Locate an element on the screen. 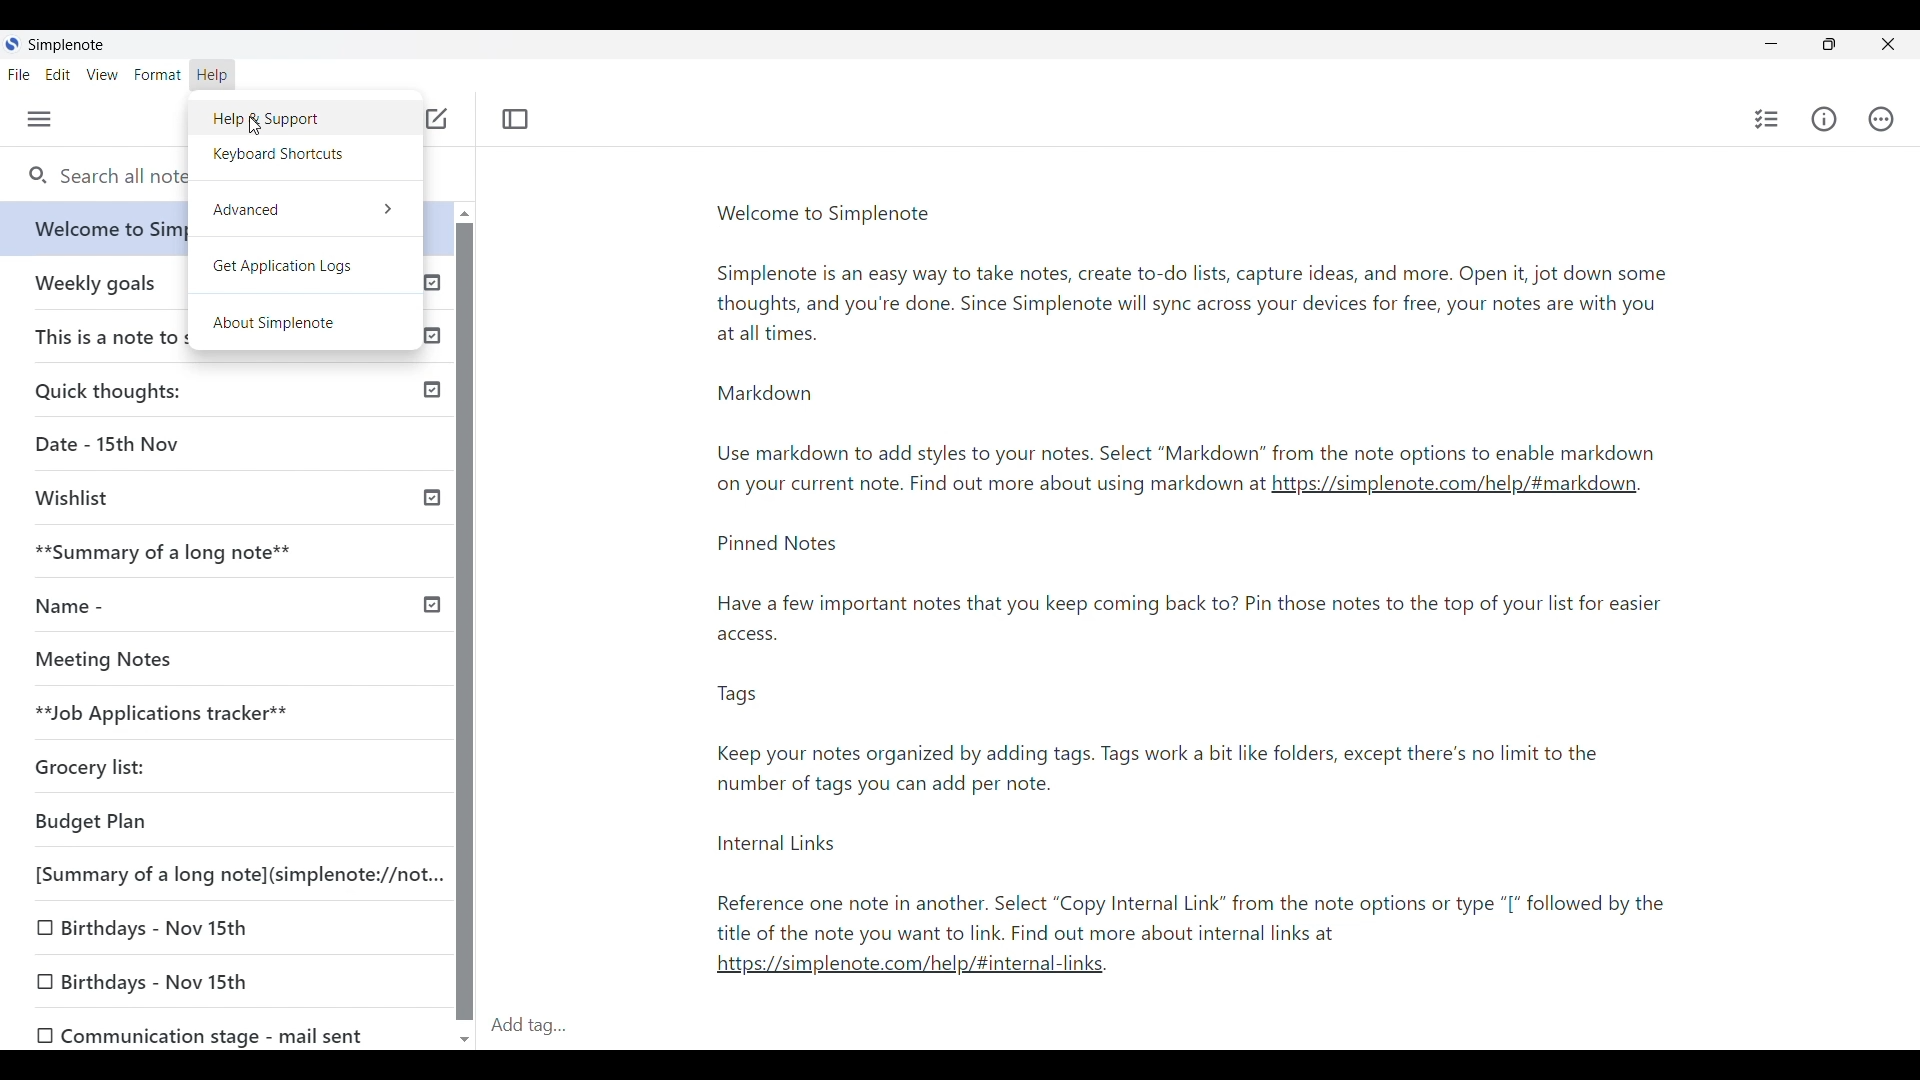  Info is located at coordinates (1825, 119).